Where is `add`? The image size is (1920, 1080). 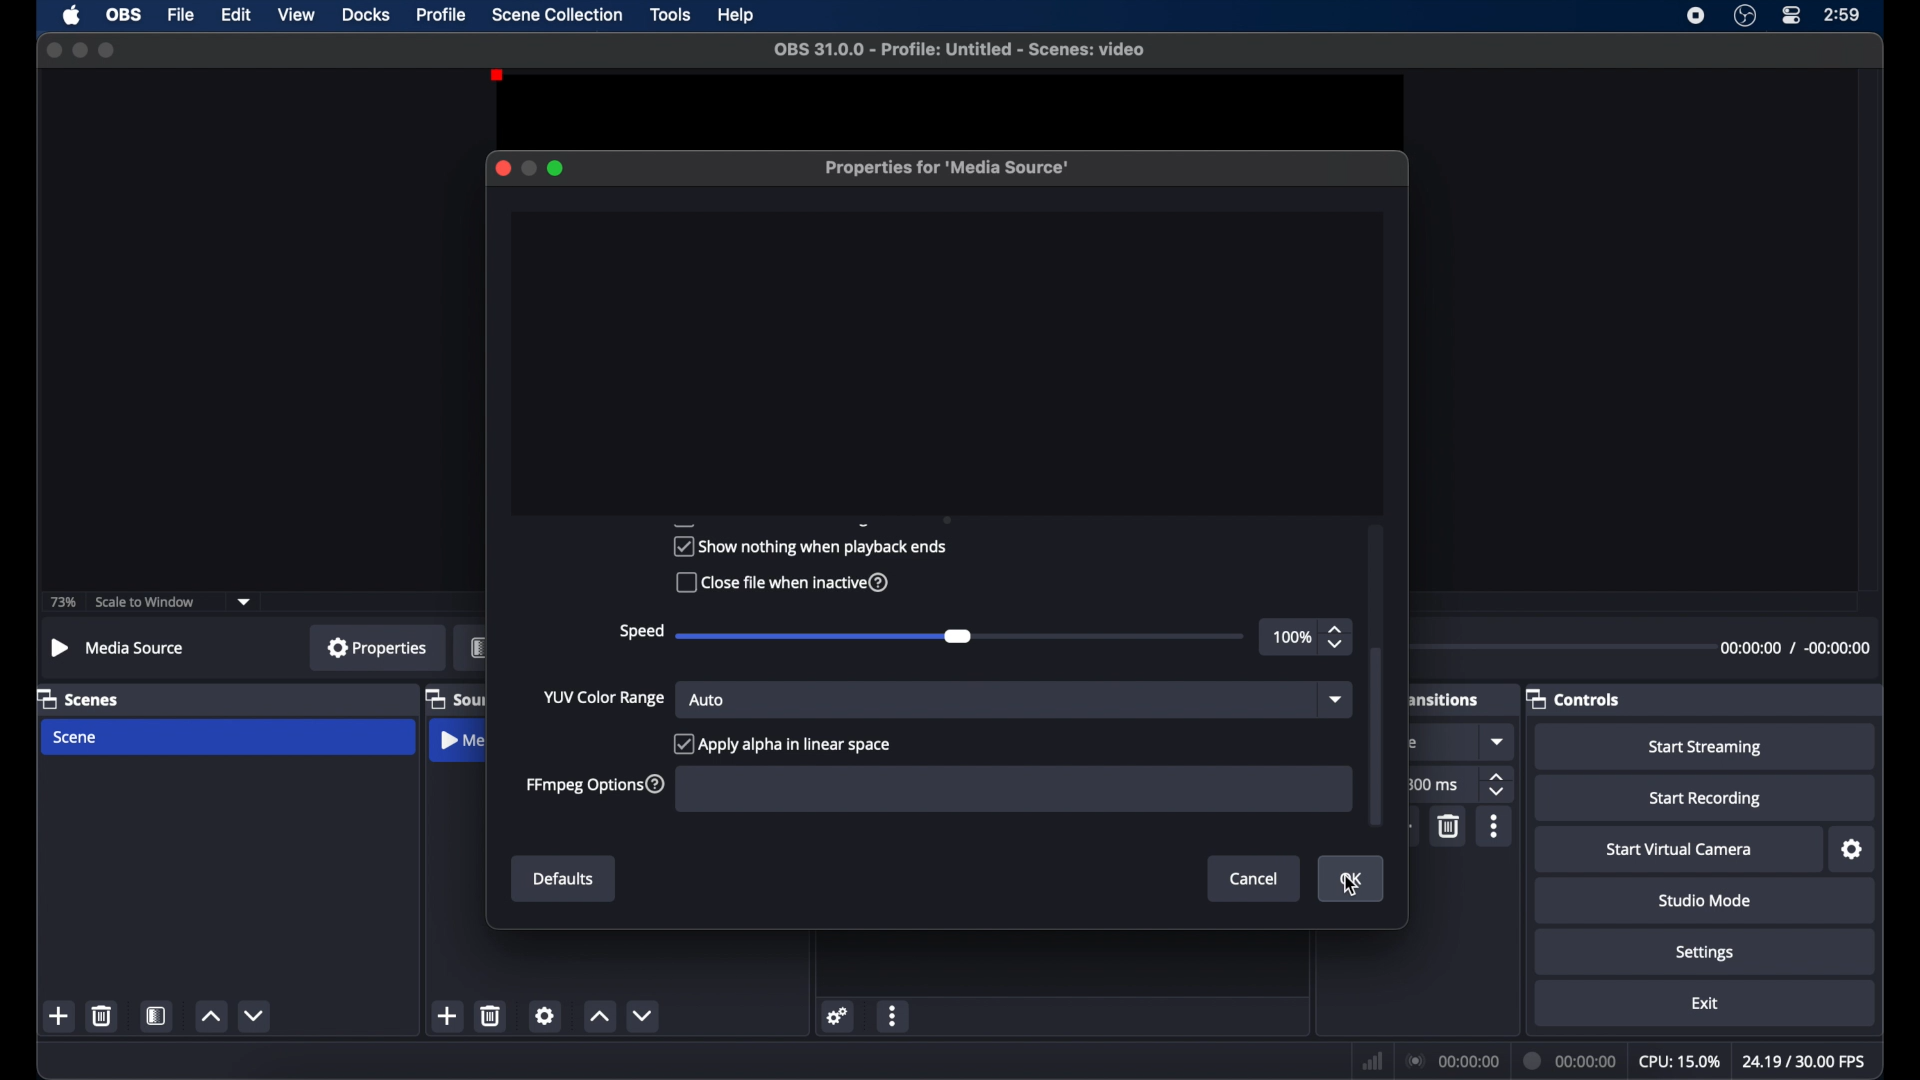
add is located at coordinates (58, 1015).